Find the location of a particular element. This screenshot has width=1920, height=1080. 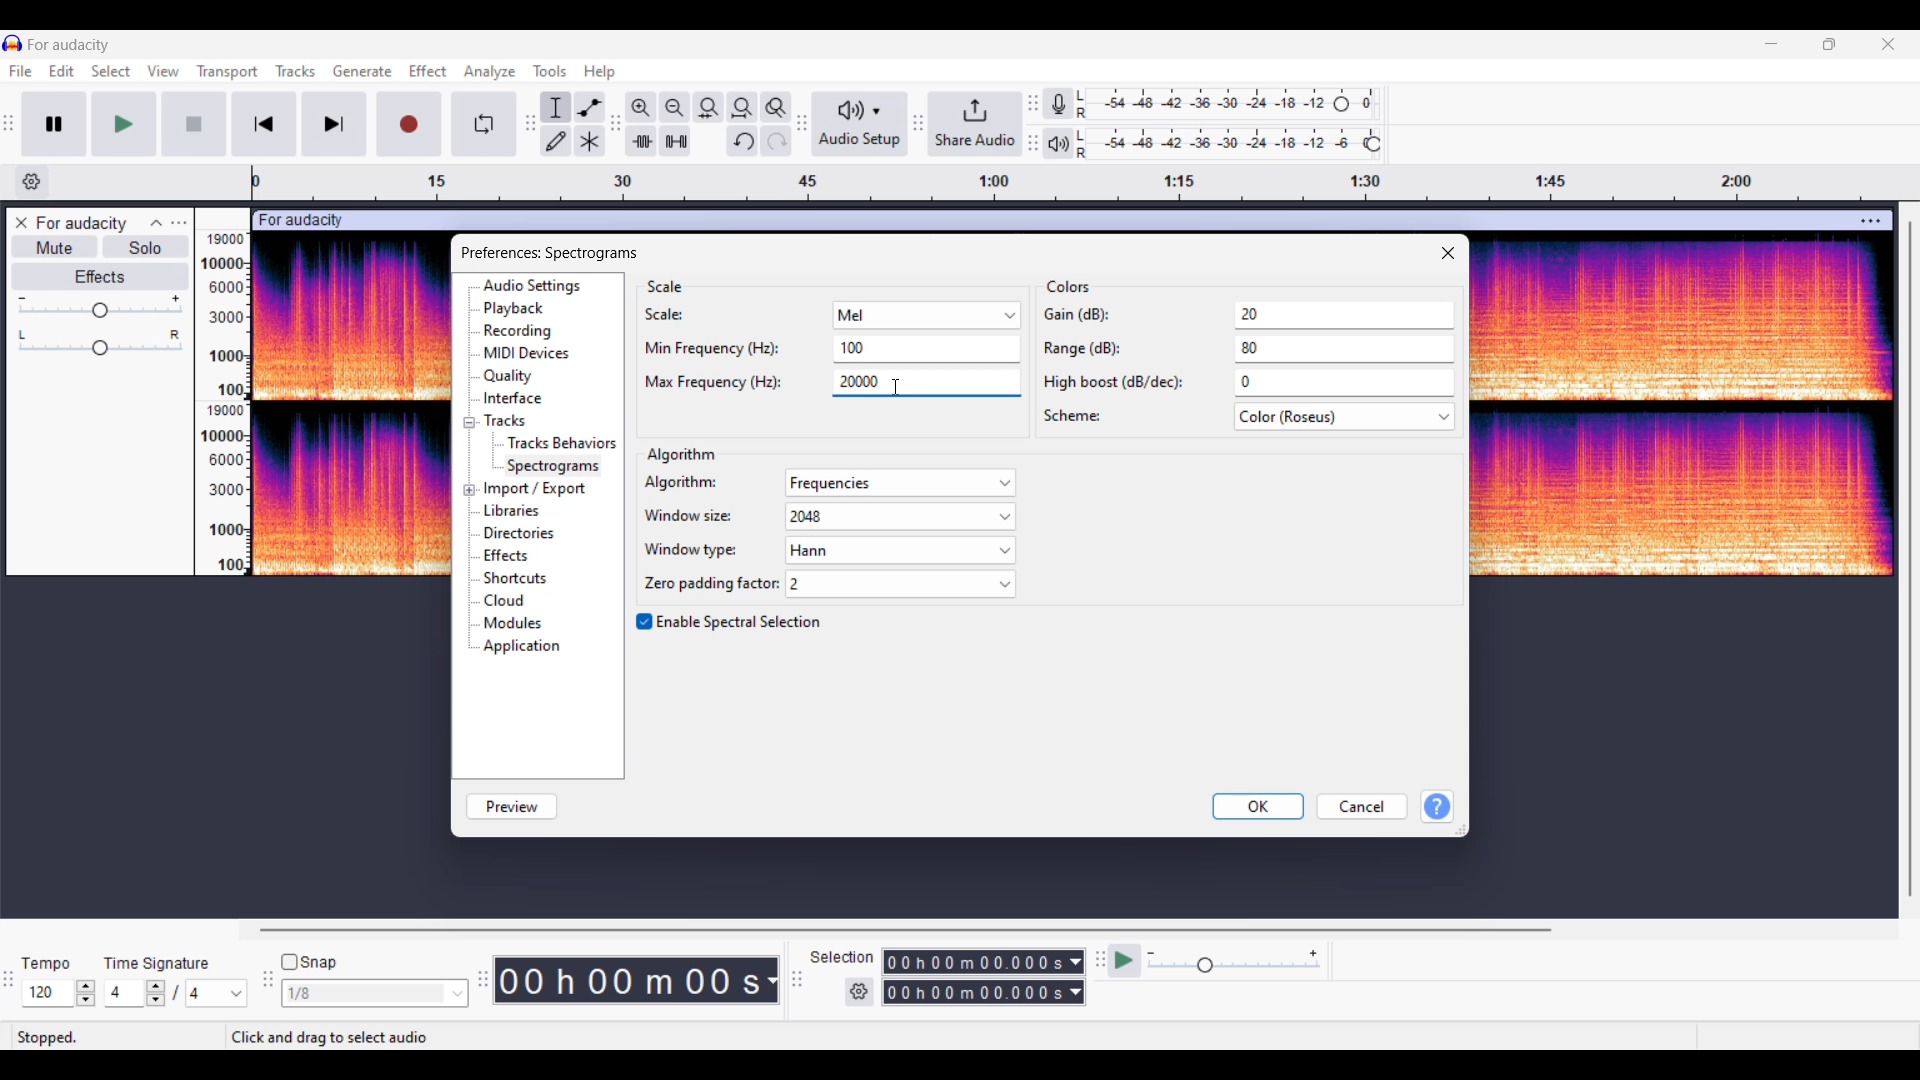

algorithm is located at coordinates (828, 484).